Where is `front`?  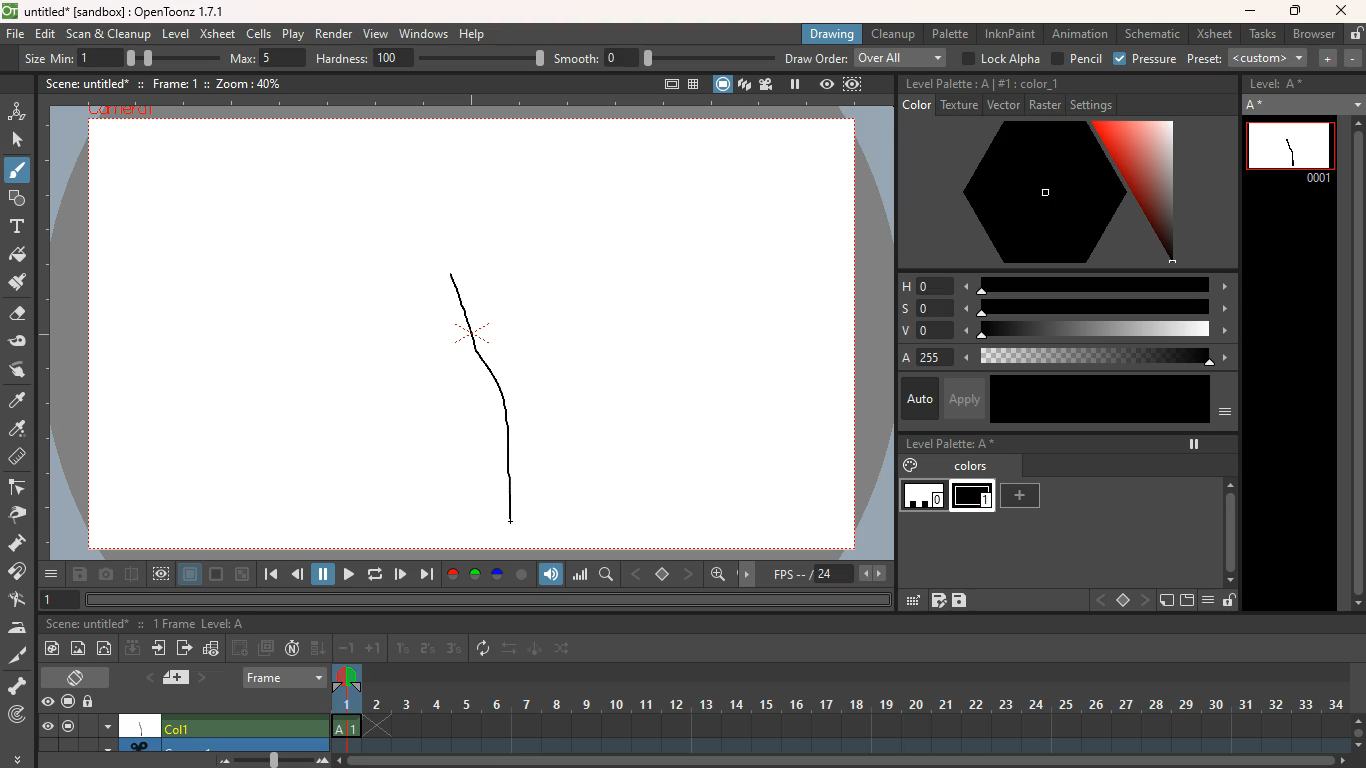
front is located at coordinates (690, 573).